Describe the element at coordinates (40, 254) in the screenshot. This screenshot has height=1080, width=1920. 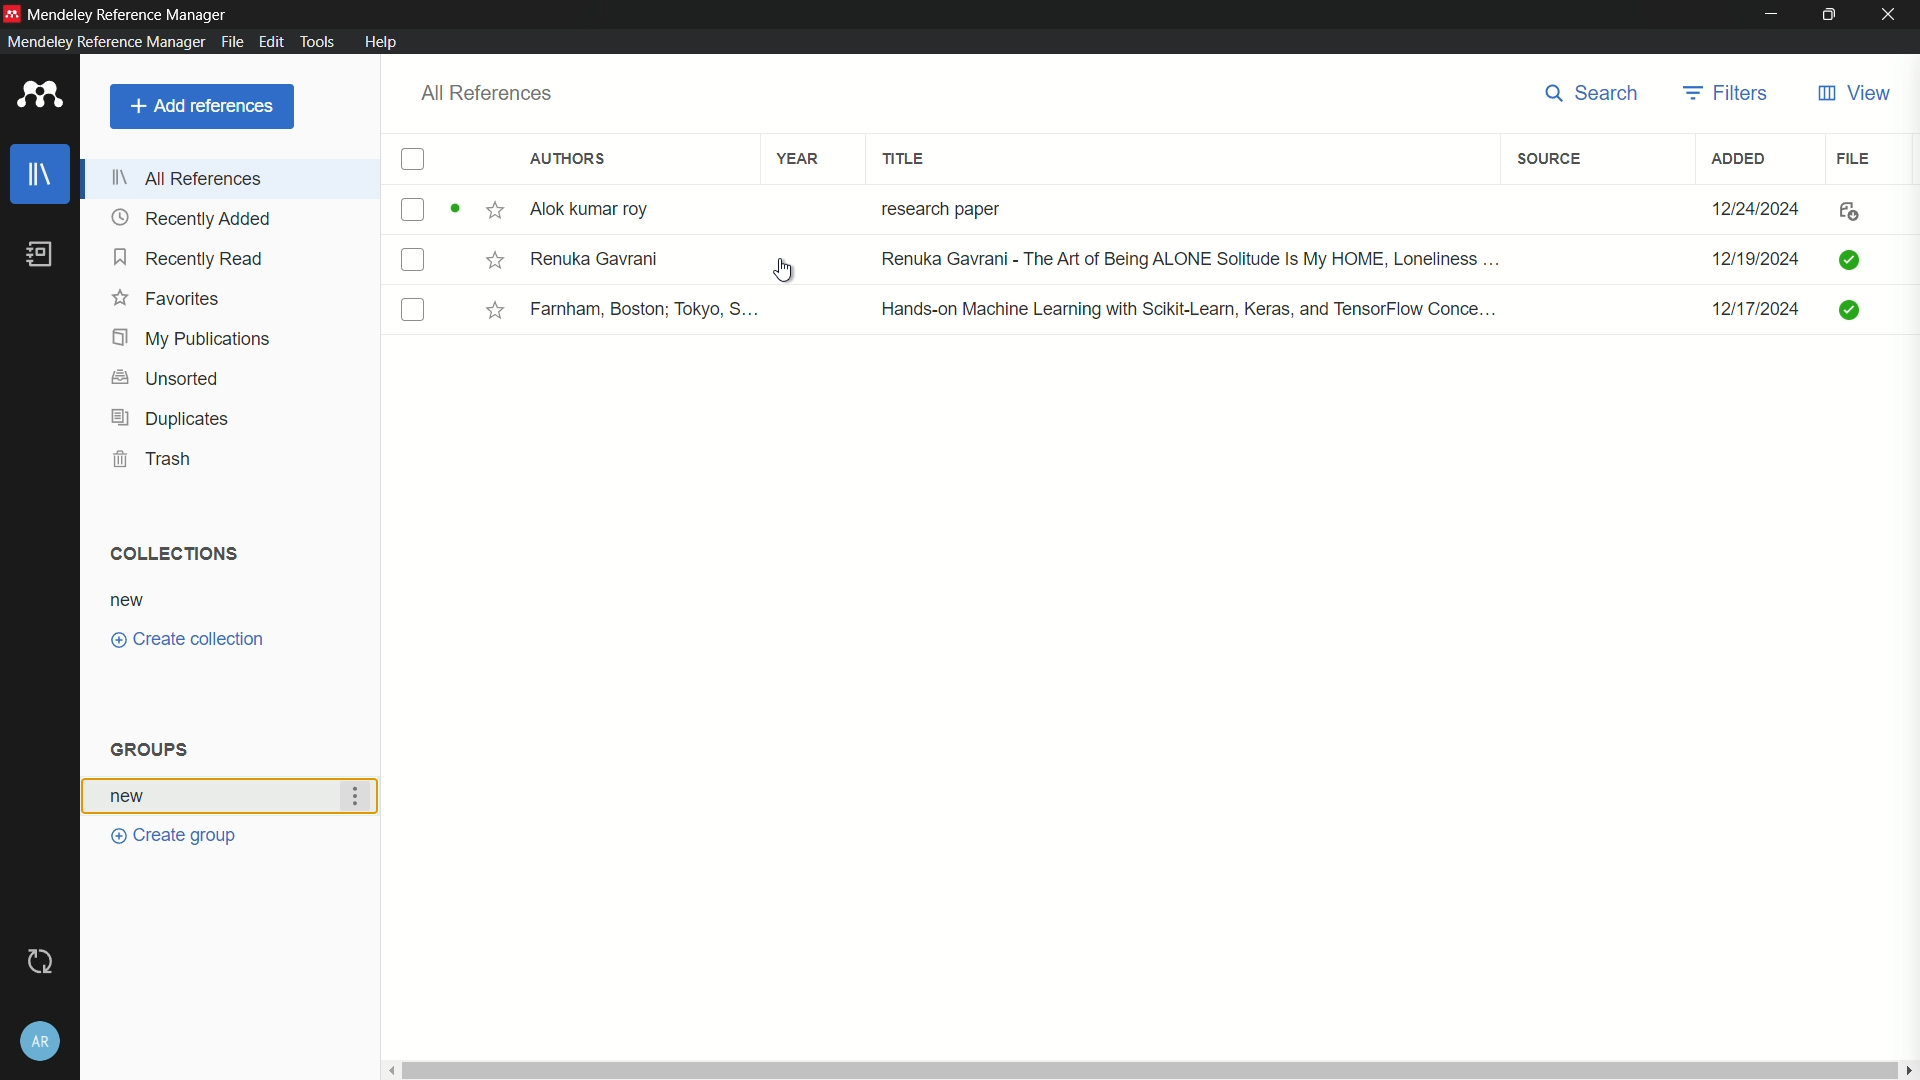
I see `book` at that location.